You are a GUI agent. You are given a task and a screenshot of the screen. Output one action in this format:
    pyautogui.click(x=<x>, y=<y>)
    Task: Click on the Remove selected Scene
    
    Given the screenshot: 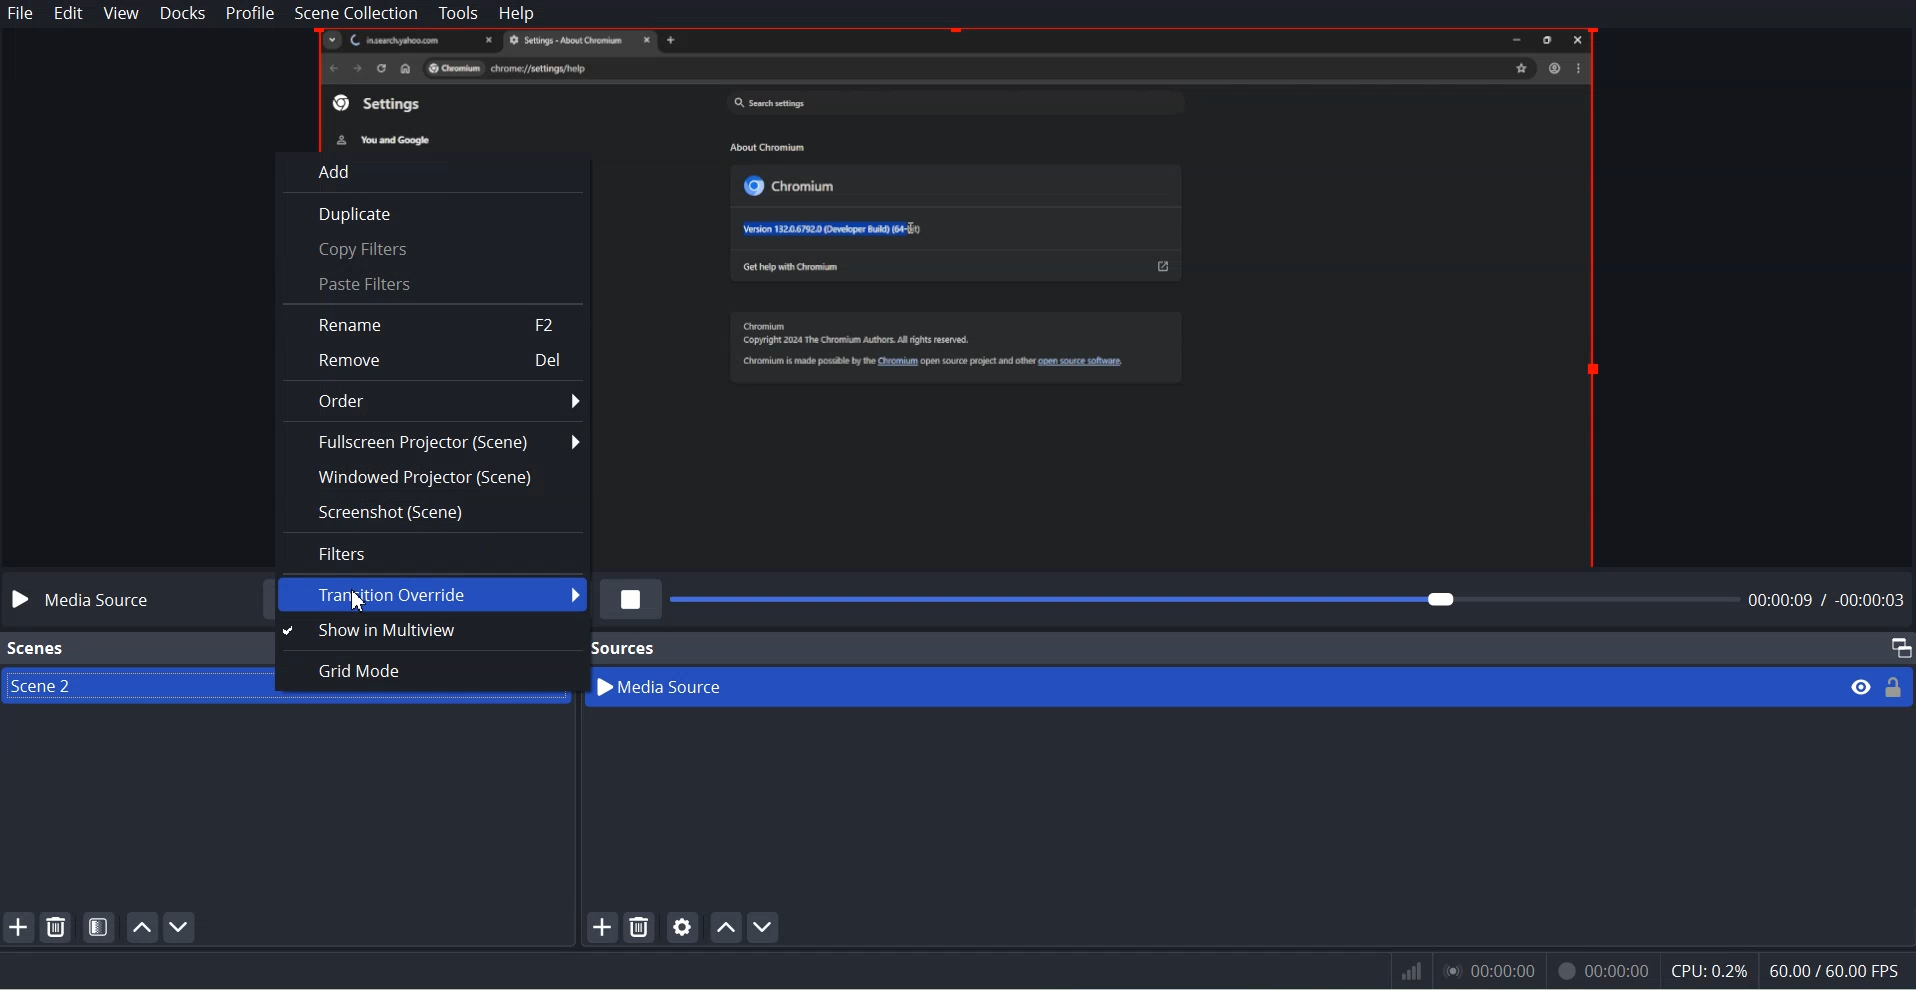 What is the action you would take?
    pyautogui.click(x=57, y=926)
    